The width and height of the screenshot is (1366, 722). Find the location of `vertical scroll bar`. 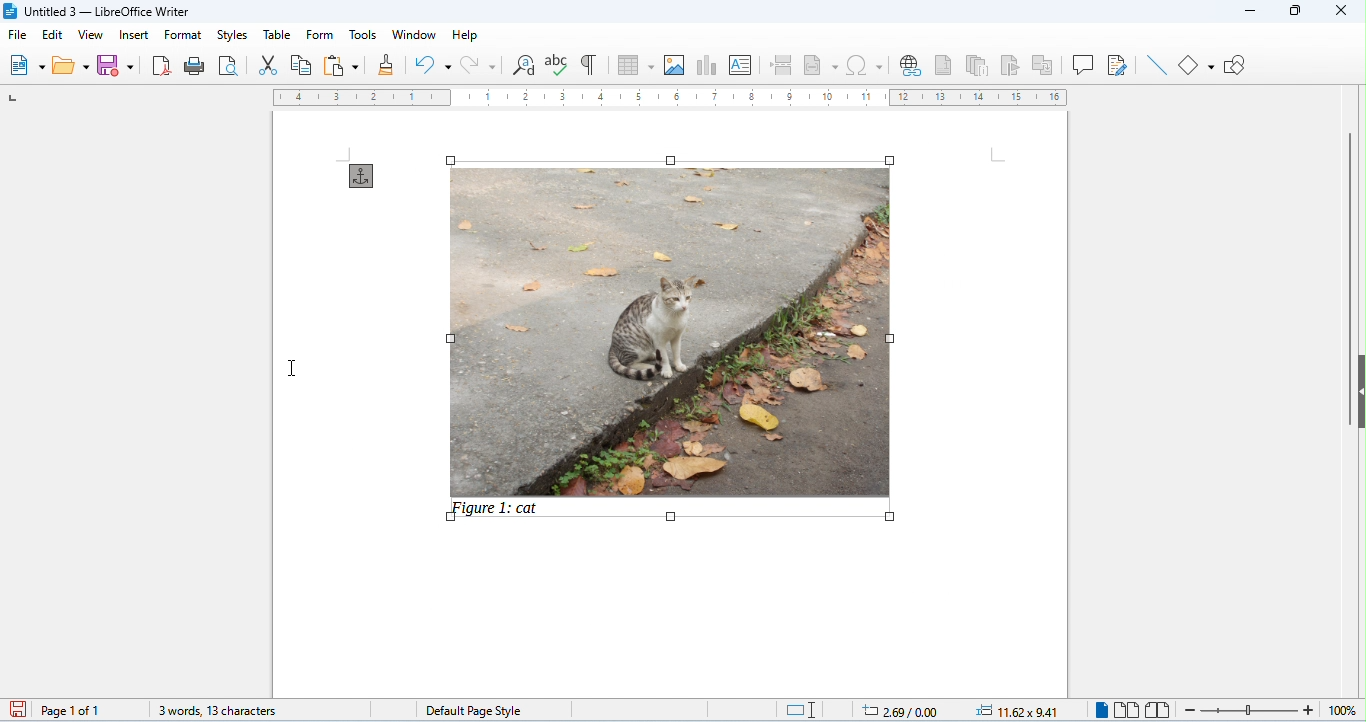

vertical scroll bar is located at coordinates (1347, 276).